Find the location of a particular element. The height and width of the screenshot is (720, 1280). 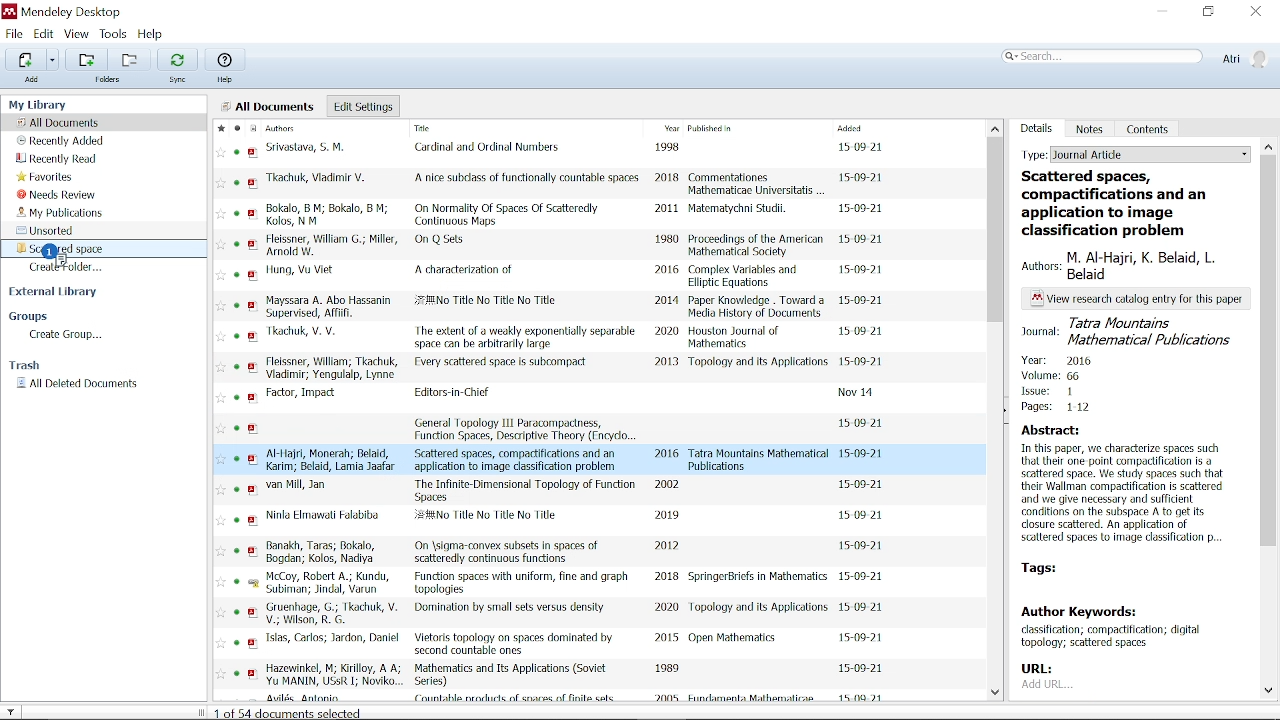

folders is located at coordinates (112, 81).